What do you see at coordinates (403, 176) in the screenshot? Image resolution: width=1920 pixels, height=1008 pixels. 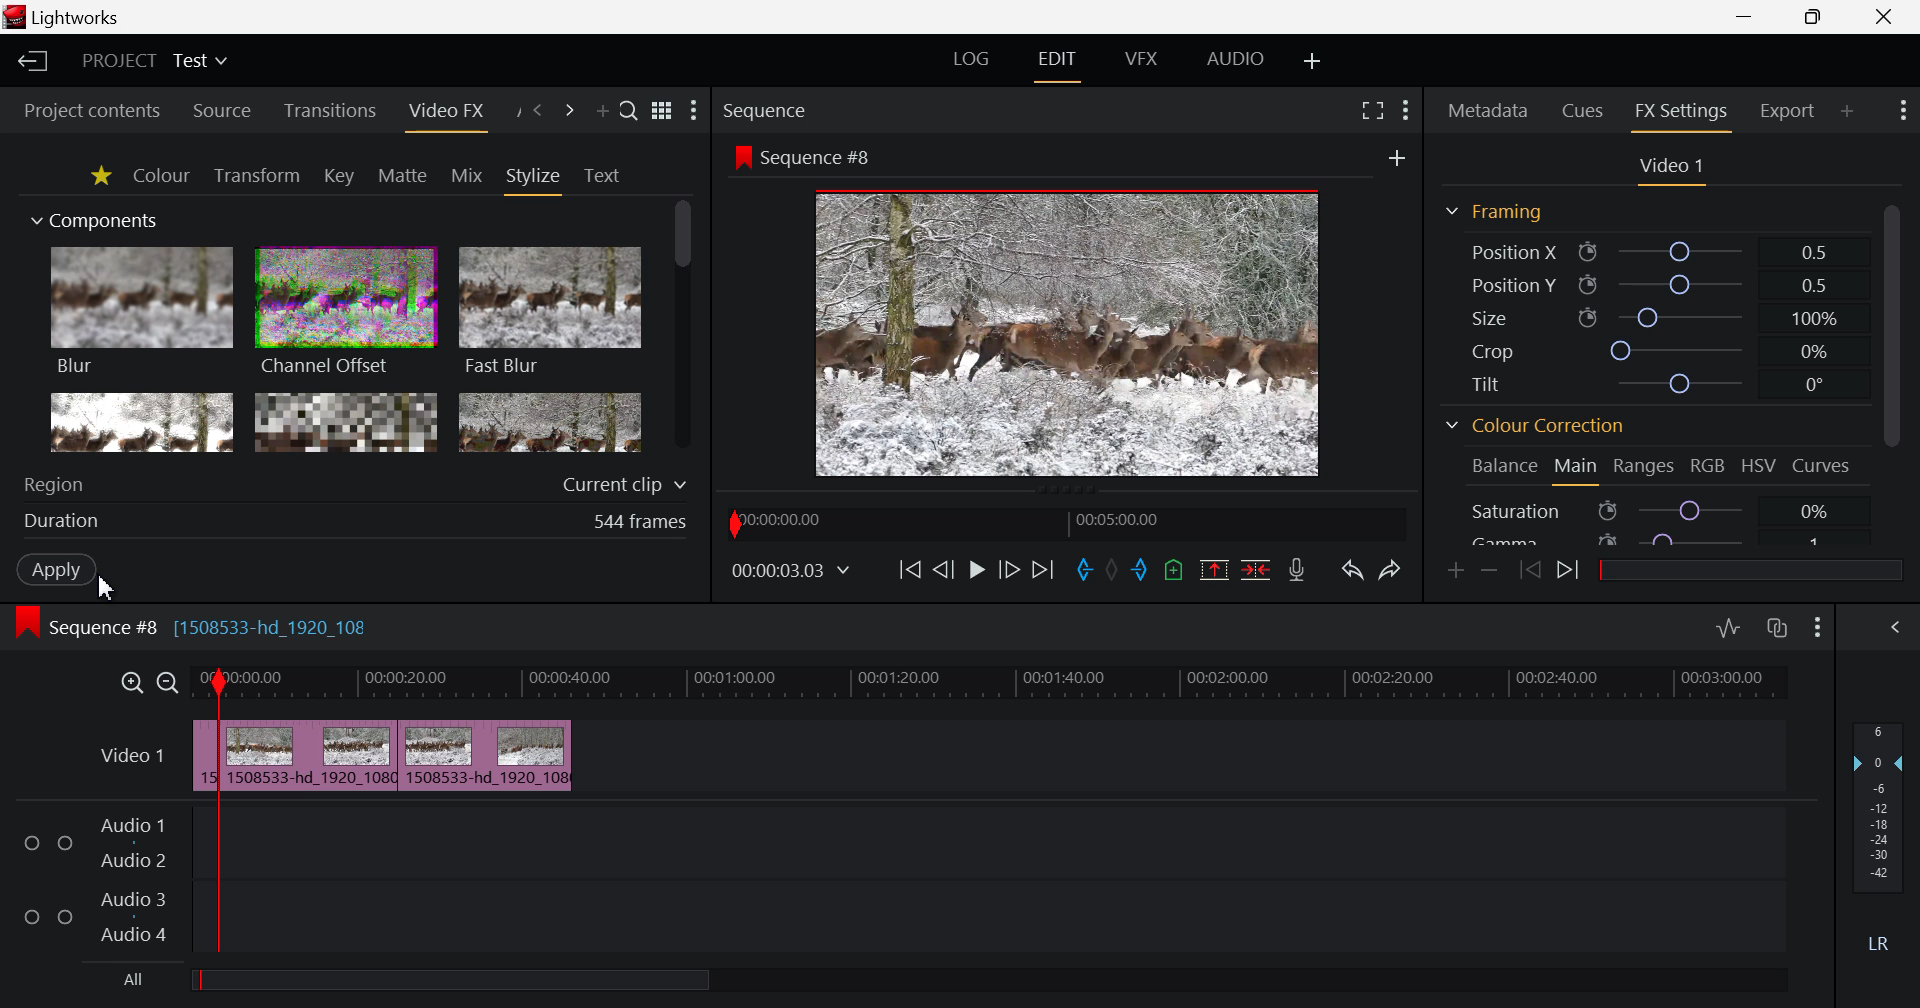 I see `Matte` at bounding box center [403, 176].